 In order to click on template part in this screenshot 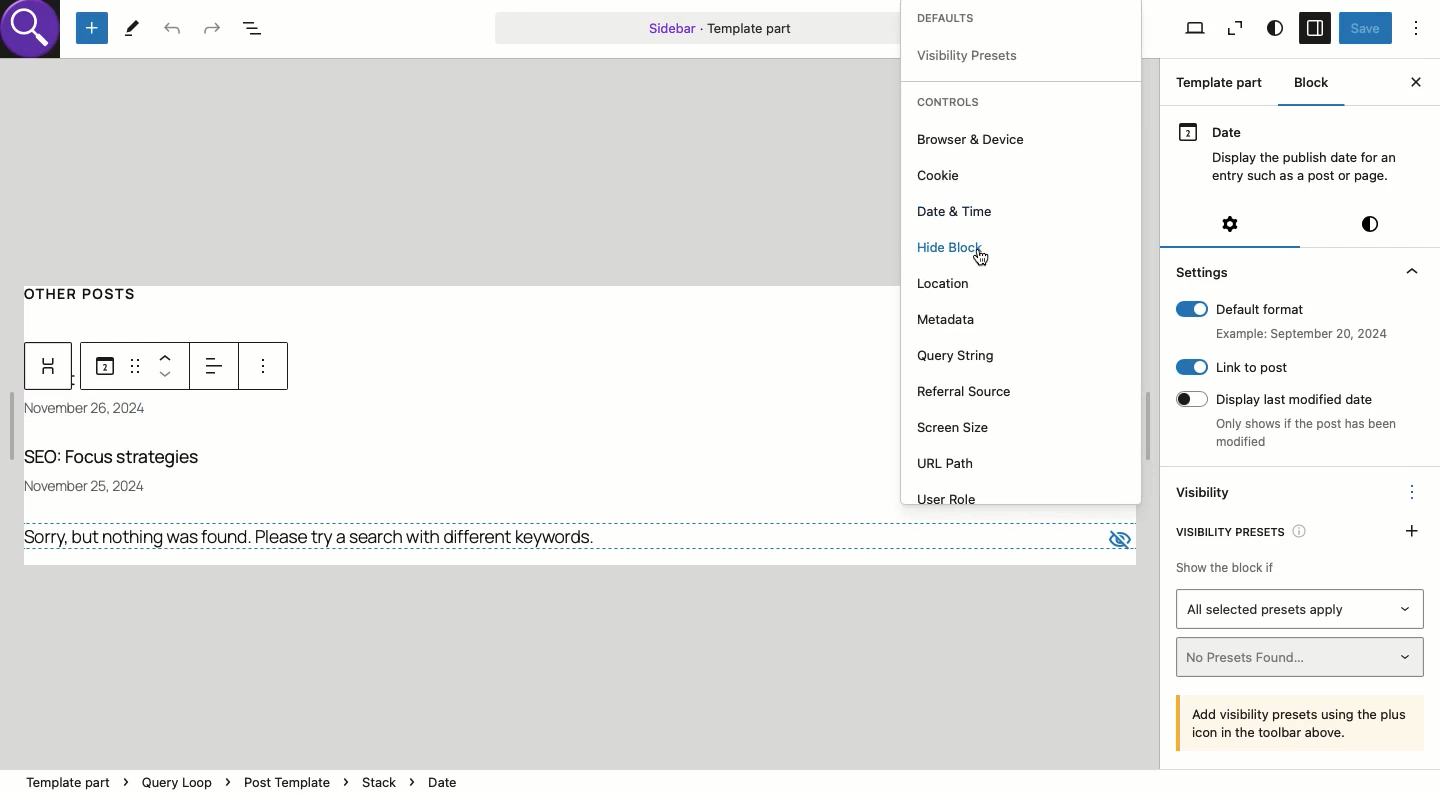, I will do `click(244, 771)`.